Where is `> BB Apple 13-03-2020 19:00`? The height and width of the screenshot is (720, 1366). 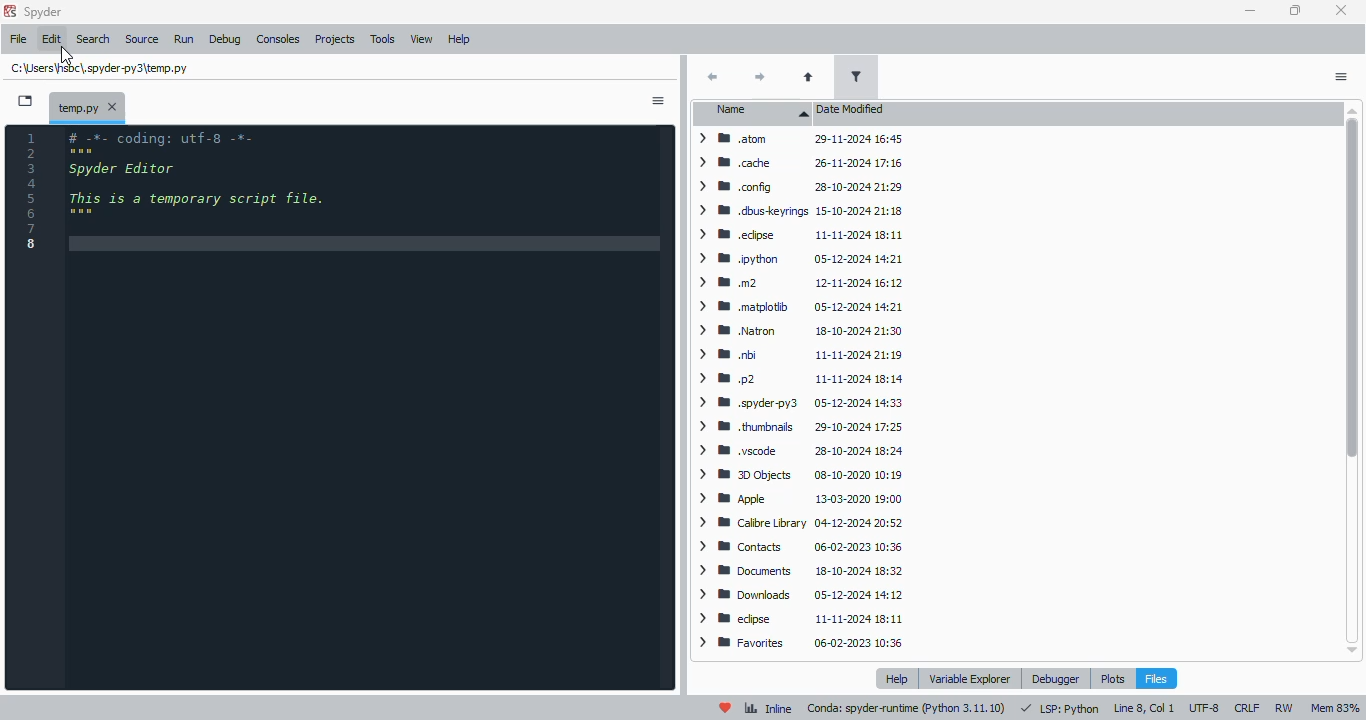 > BB Apple 13-03-2020 19:00 is located at coordinates (800, 500).